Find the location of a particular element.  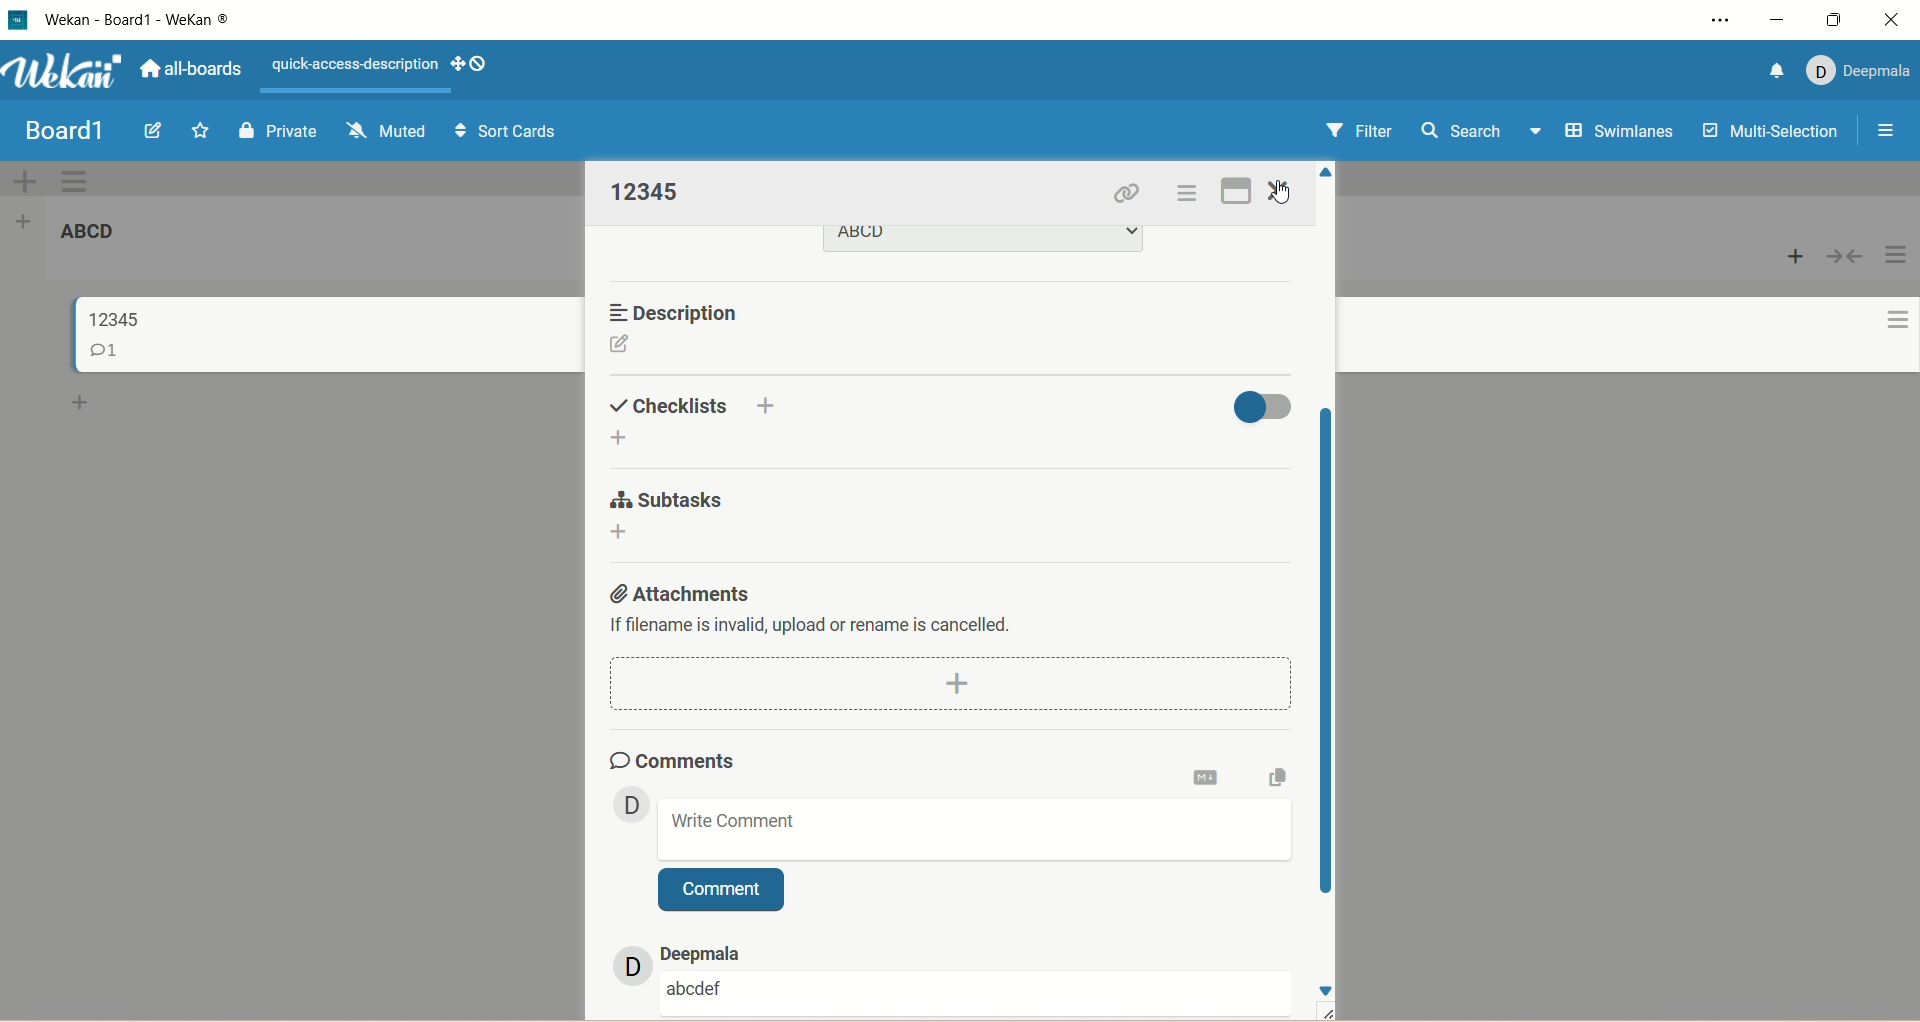

account is located at coordinates (1858, 66).